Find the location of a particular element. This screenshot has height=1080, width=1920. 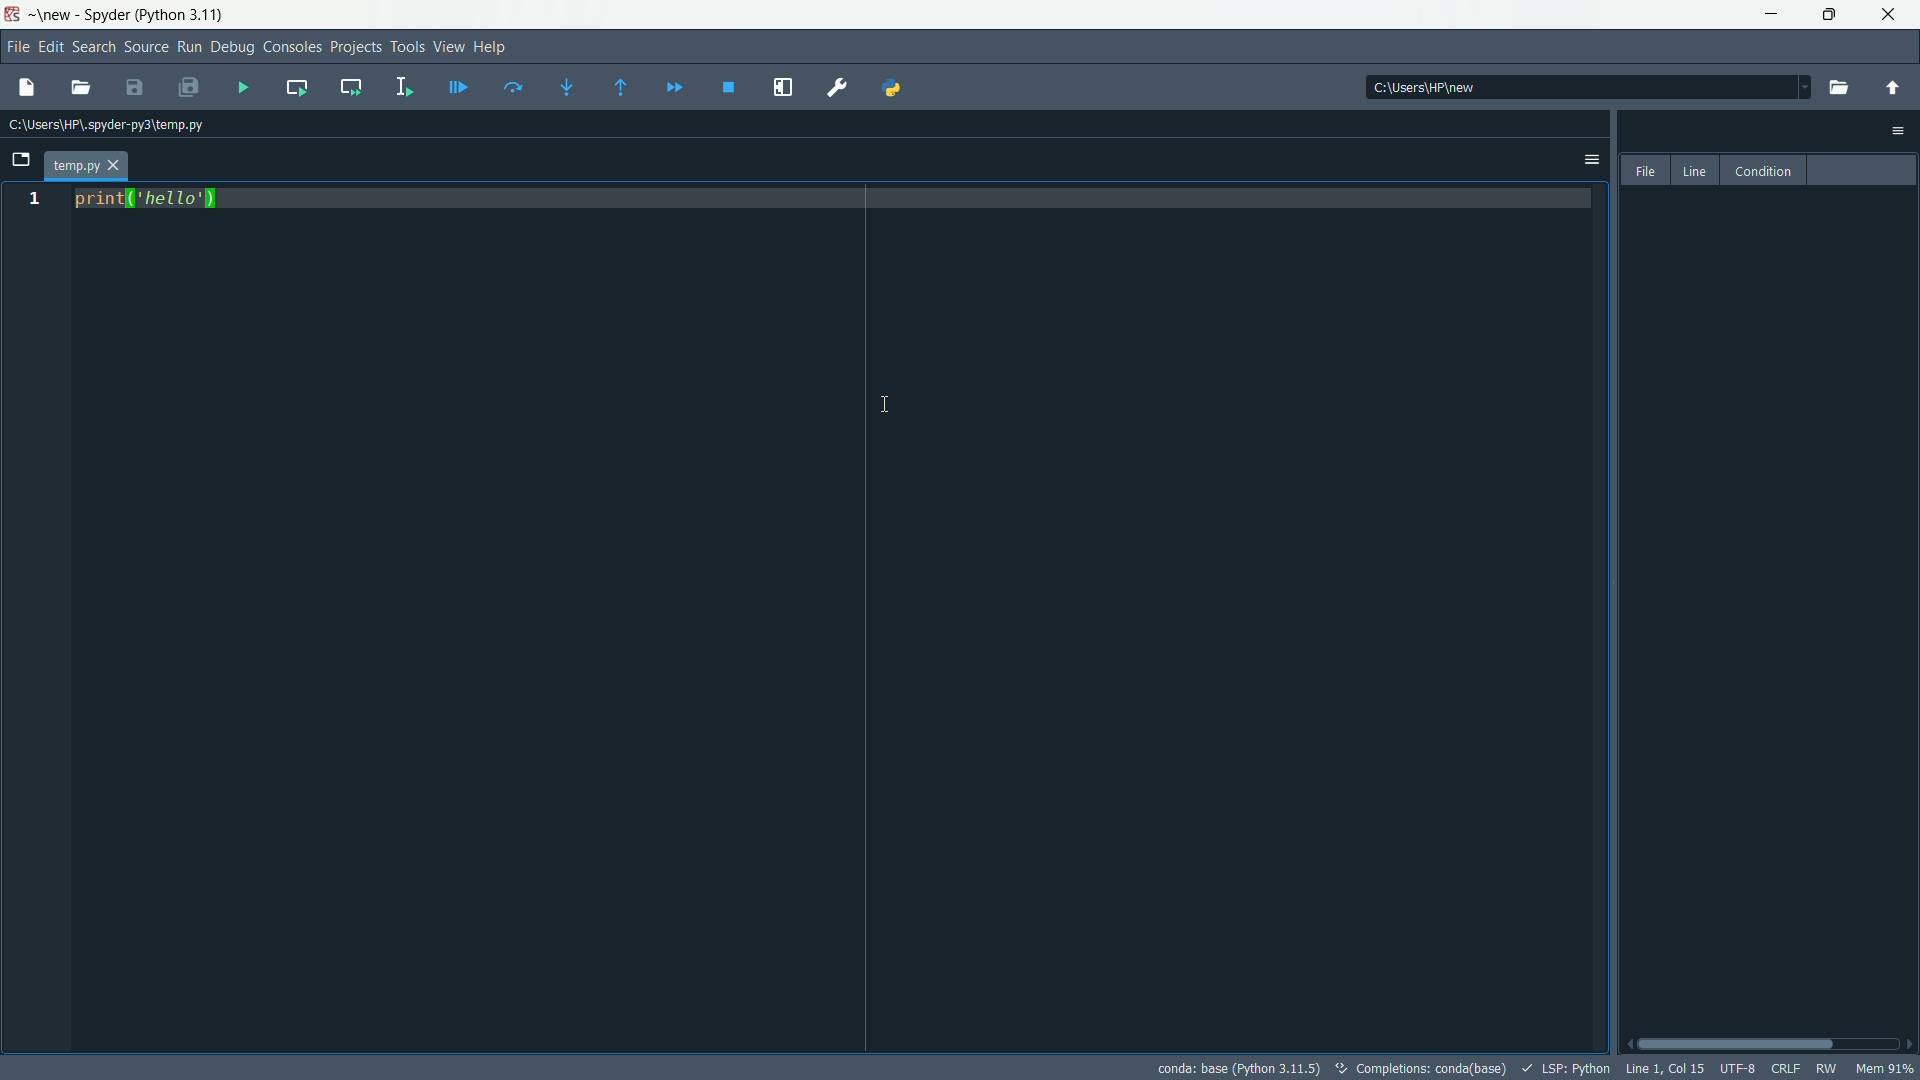

parent directory is located at coordinates (1894, 88).